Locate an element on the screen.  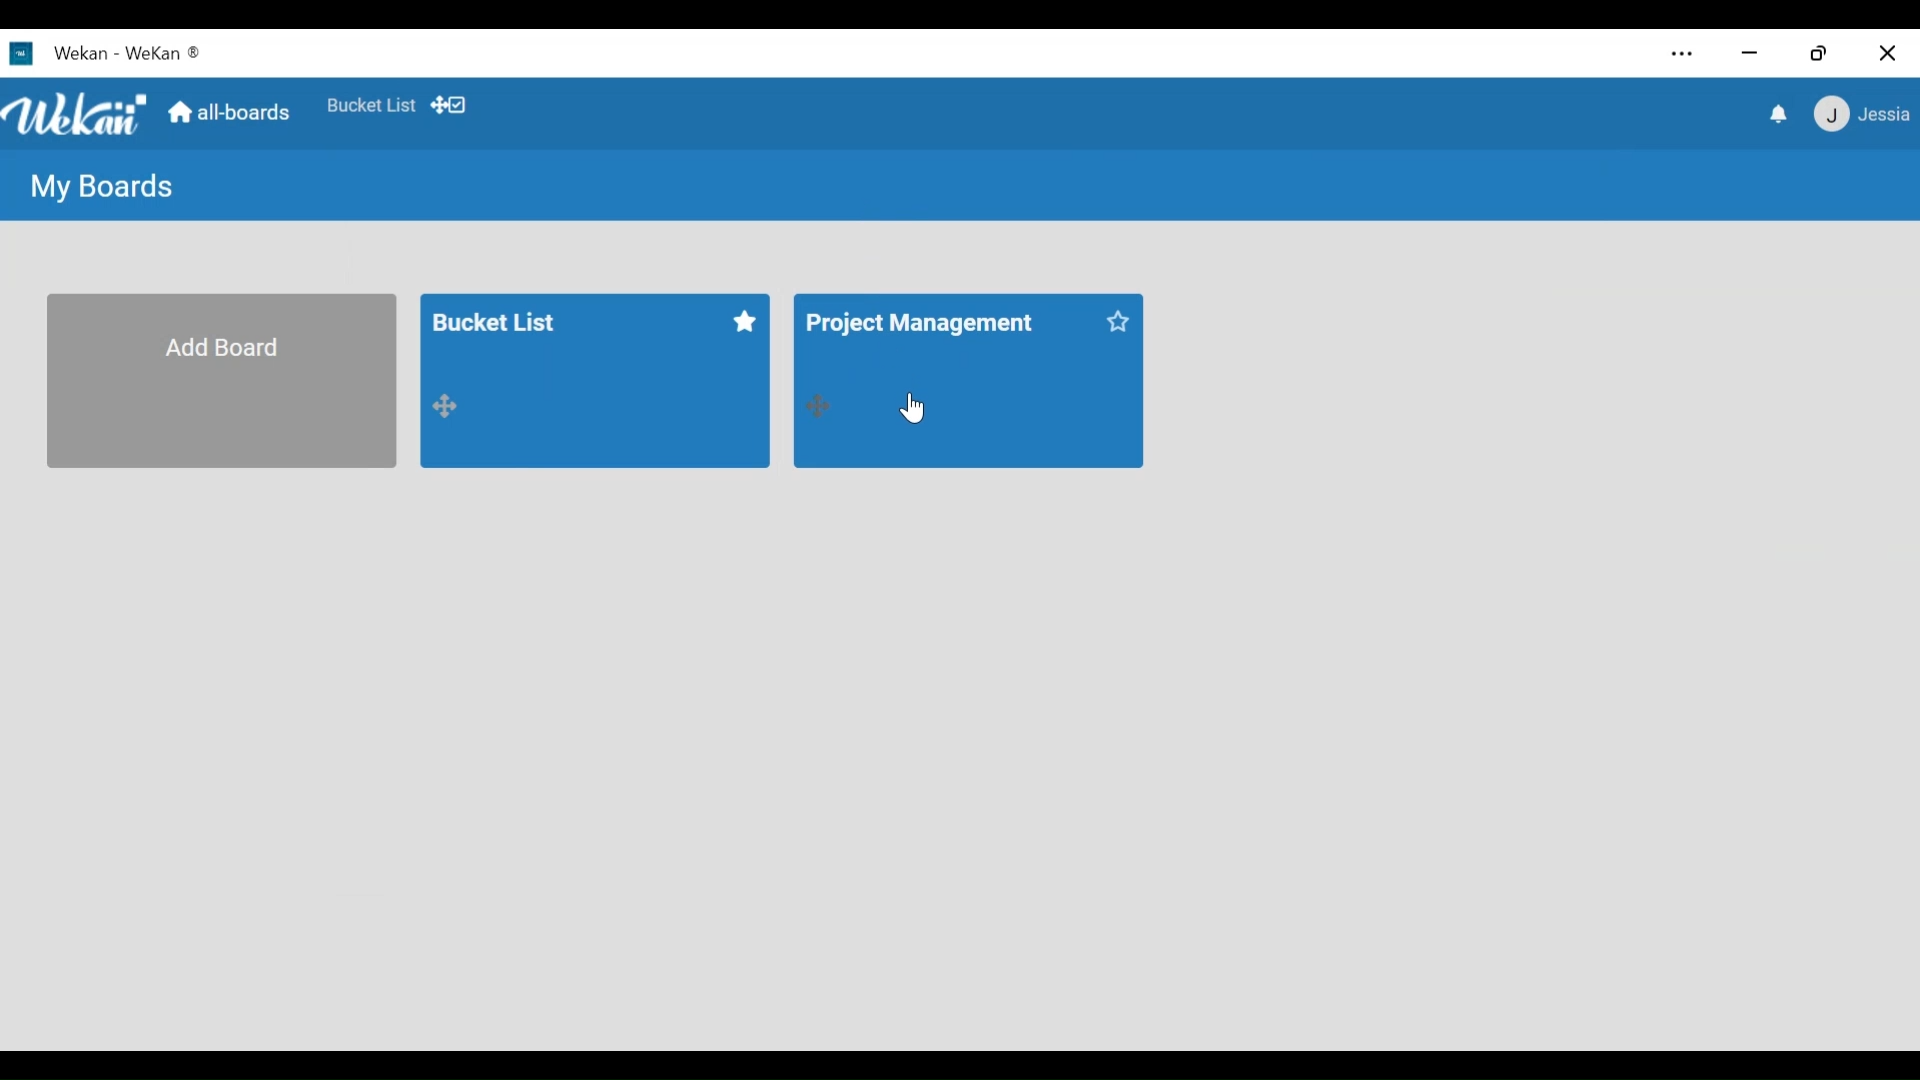
Restore is located at coordinates (1819, 53).